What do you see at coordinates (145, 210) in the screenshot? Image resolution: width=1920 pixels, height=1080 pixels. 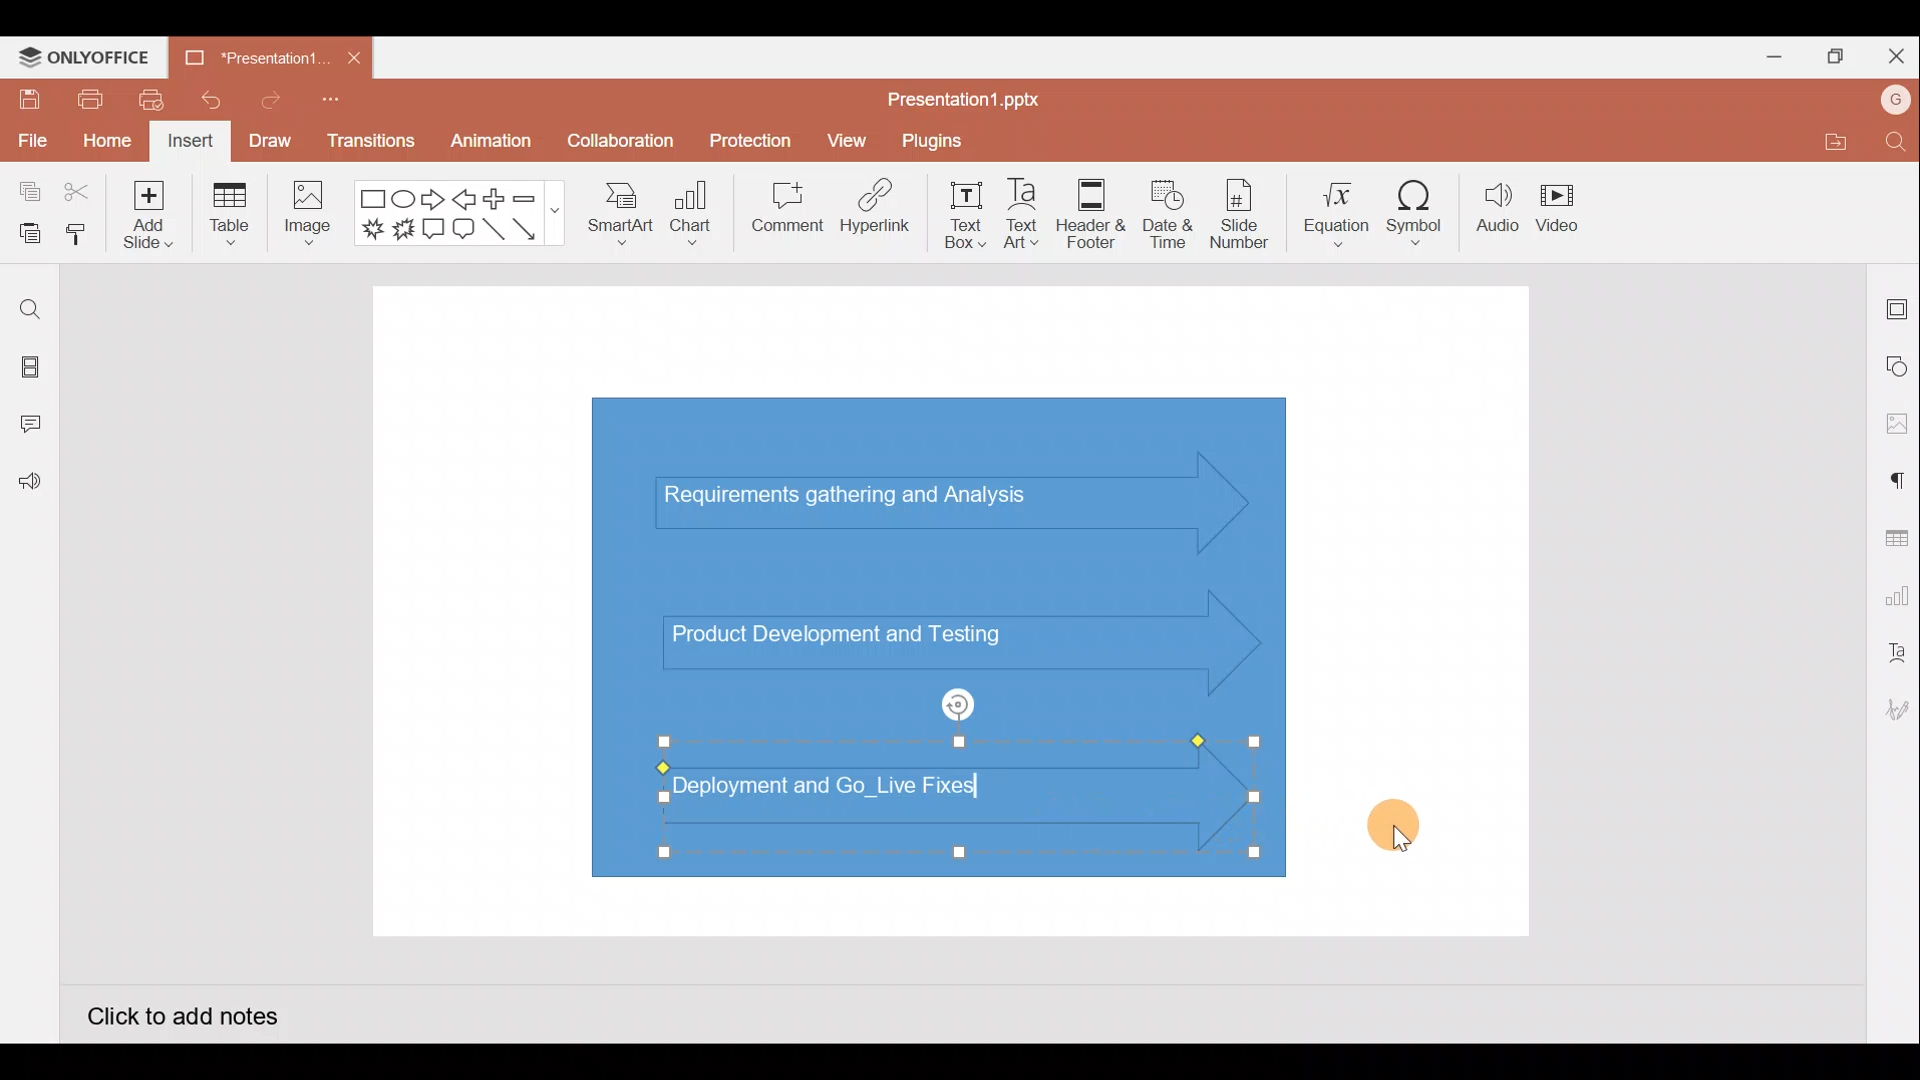 I see `Add slide` at bounding box center [145, 210].